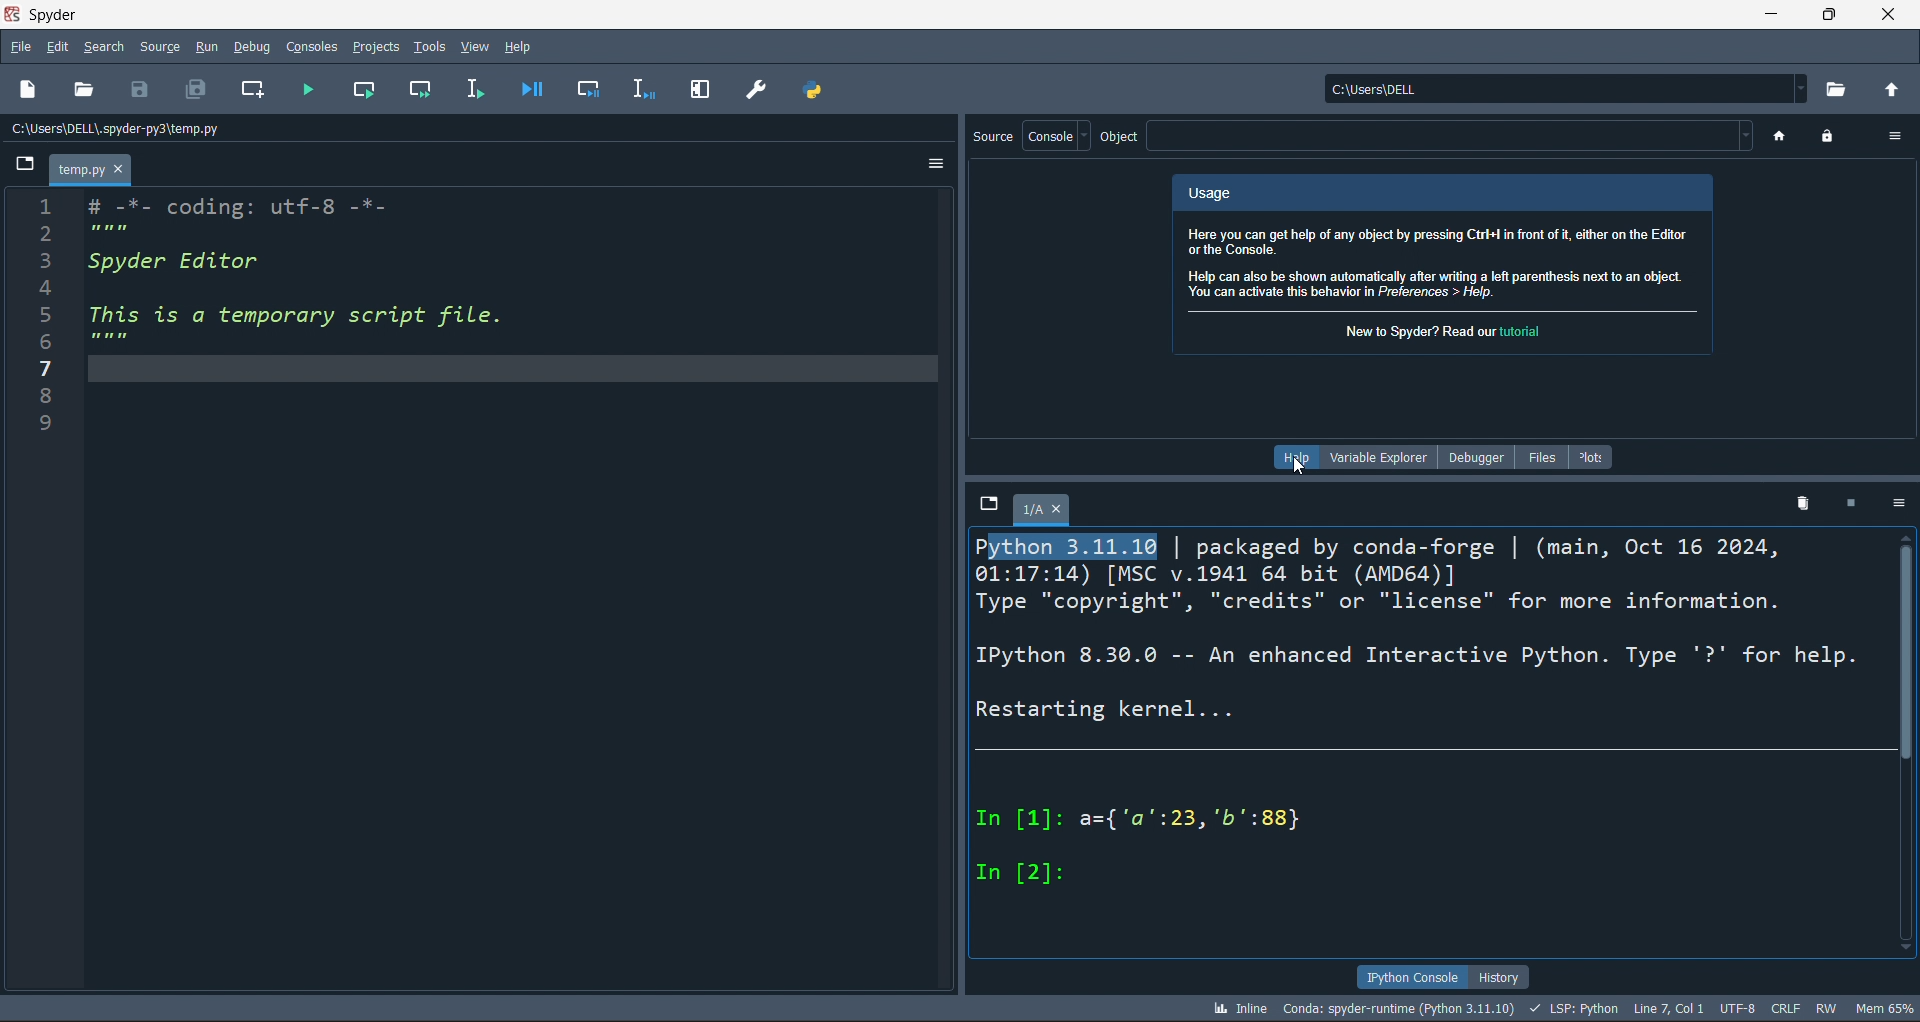 The image size is (1920, 1022). What do you see at coordinates (1428, 136) in the screenshot?
I see `object` at bounding box center [1428, 136].